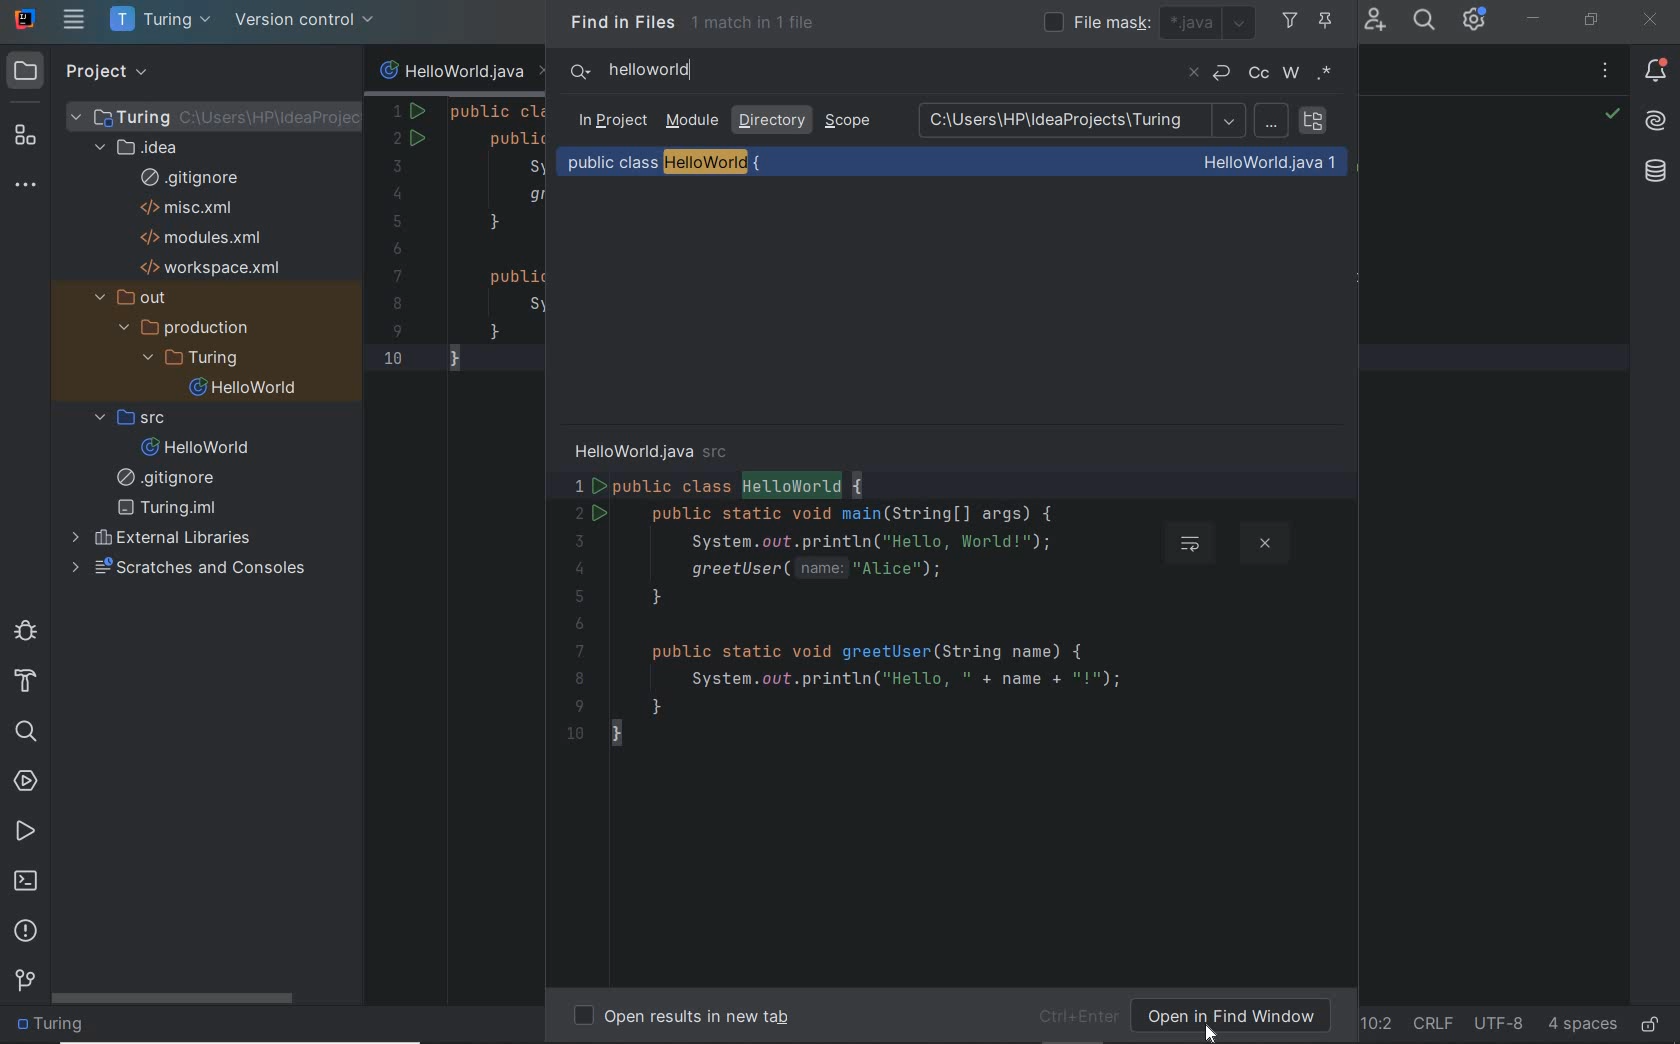  I want to click on public class HelloWorld, so click(956, 165).